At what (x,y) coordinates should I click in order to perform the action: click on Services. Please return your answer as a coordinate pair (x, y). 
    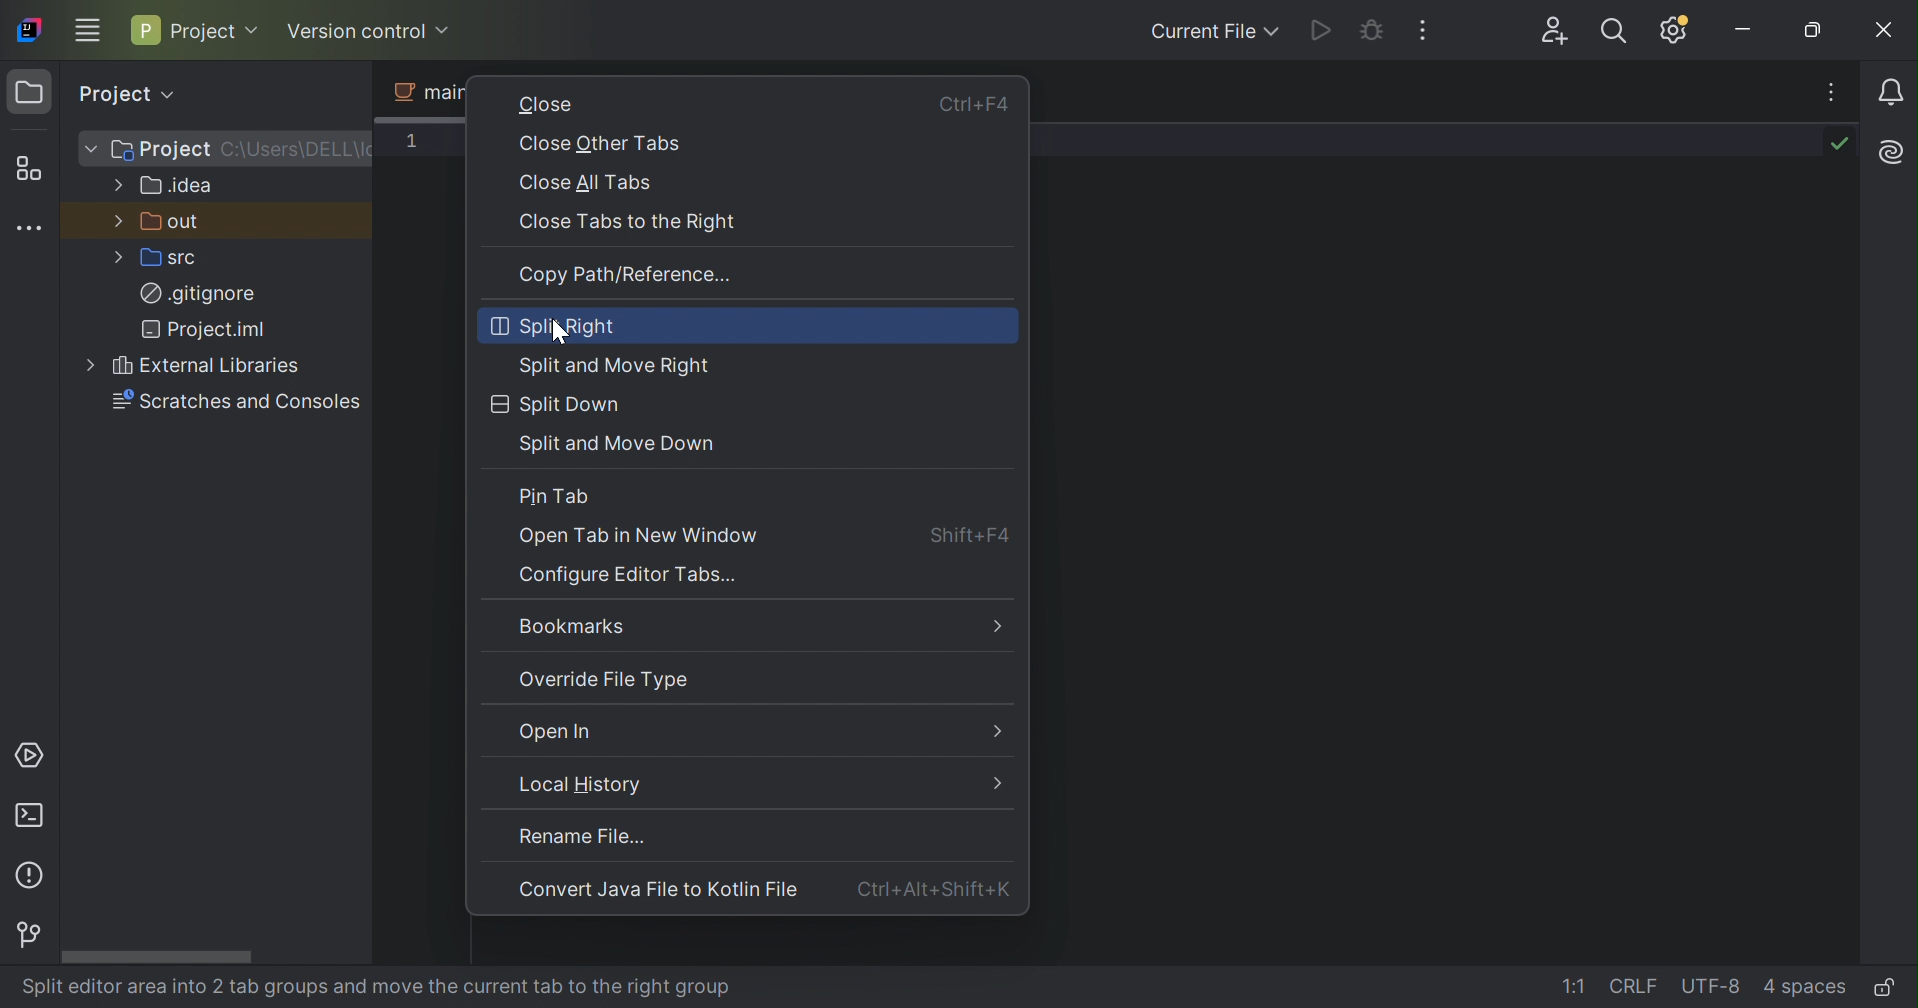
    Looking at the image, I should click on (25, 758).